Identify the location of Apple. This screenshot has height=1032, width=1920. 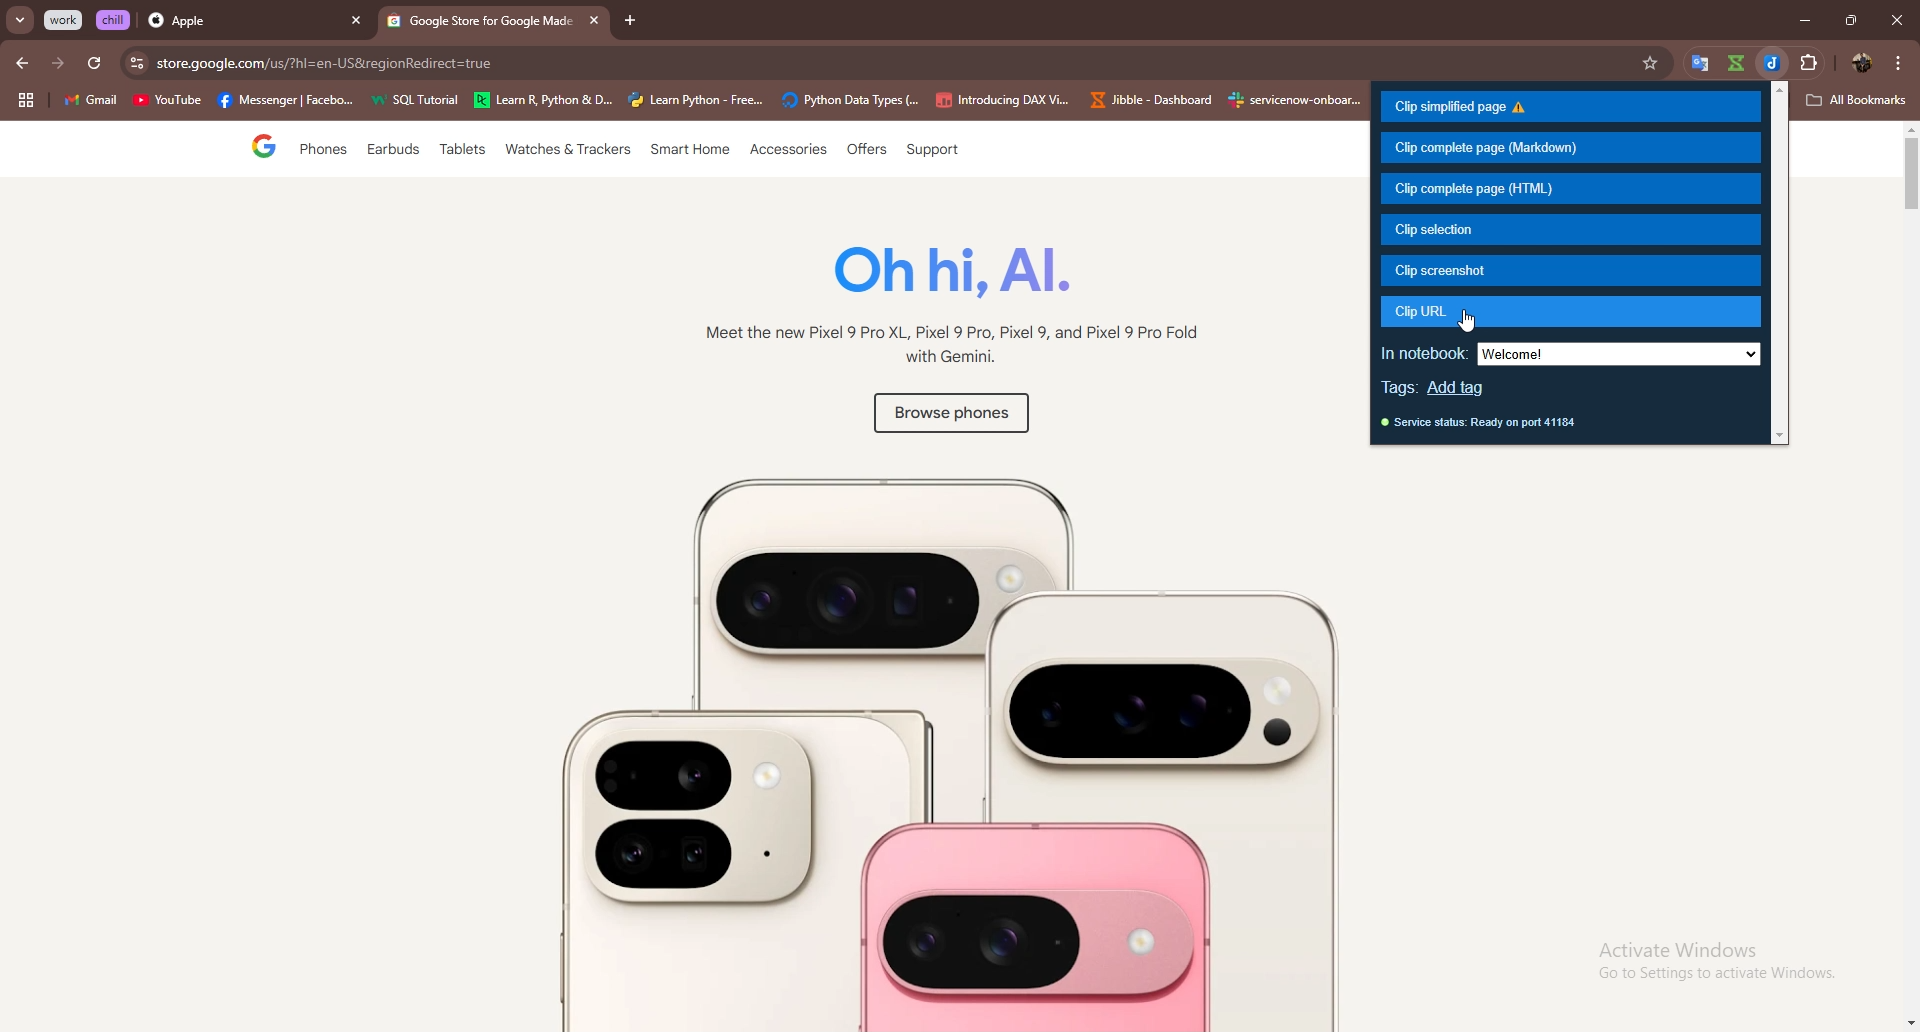
(237, 22).